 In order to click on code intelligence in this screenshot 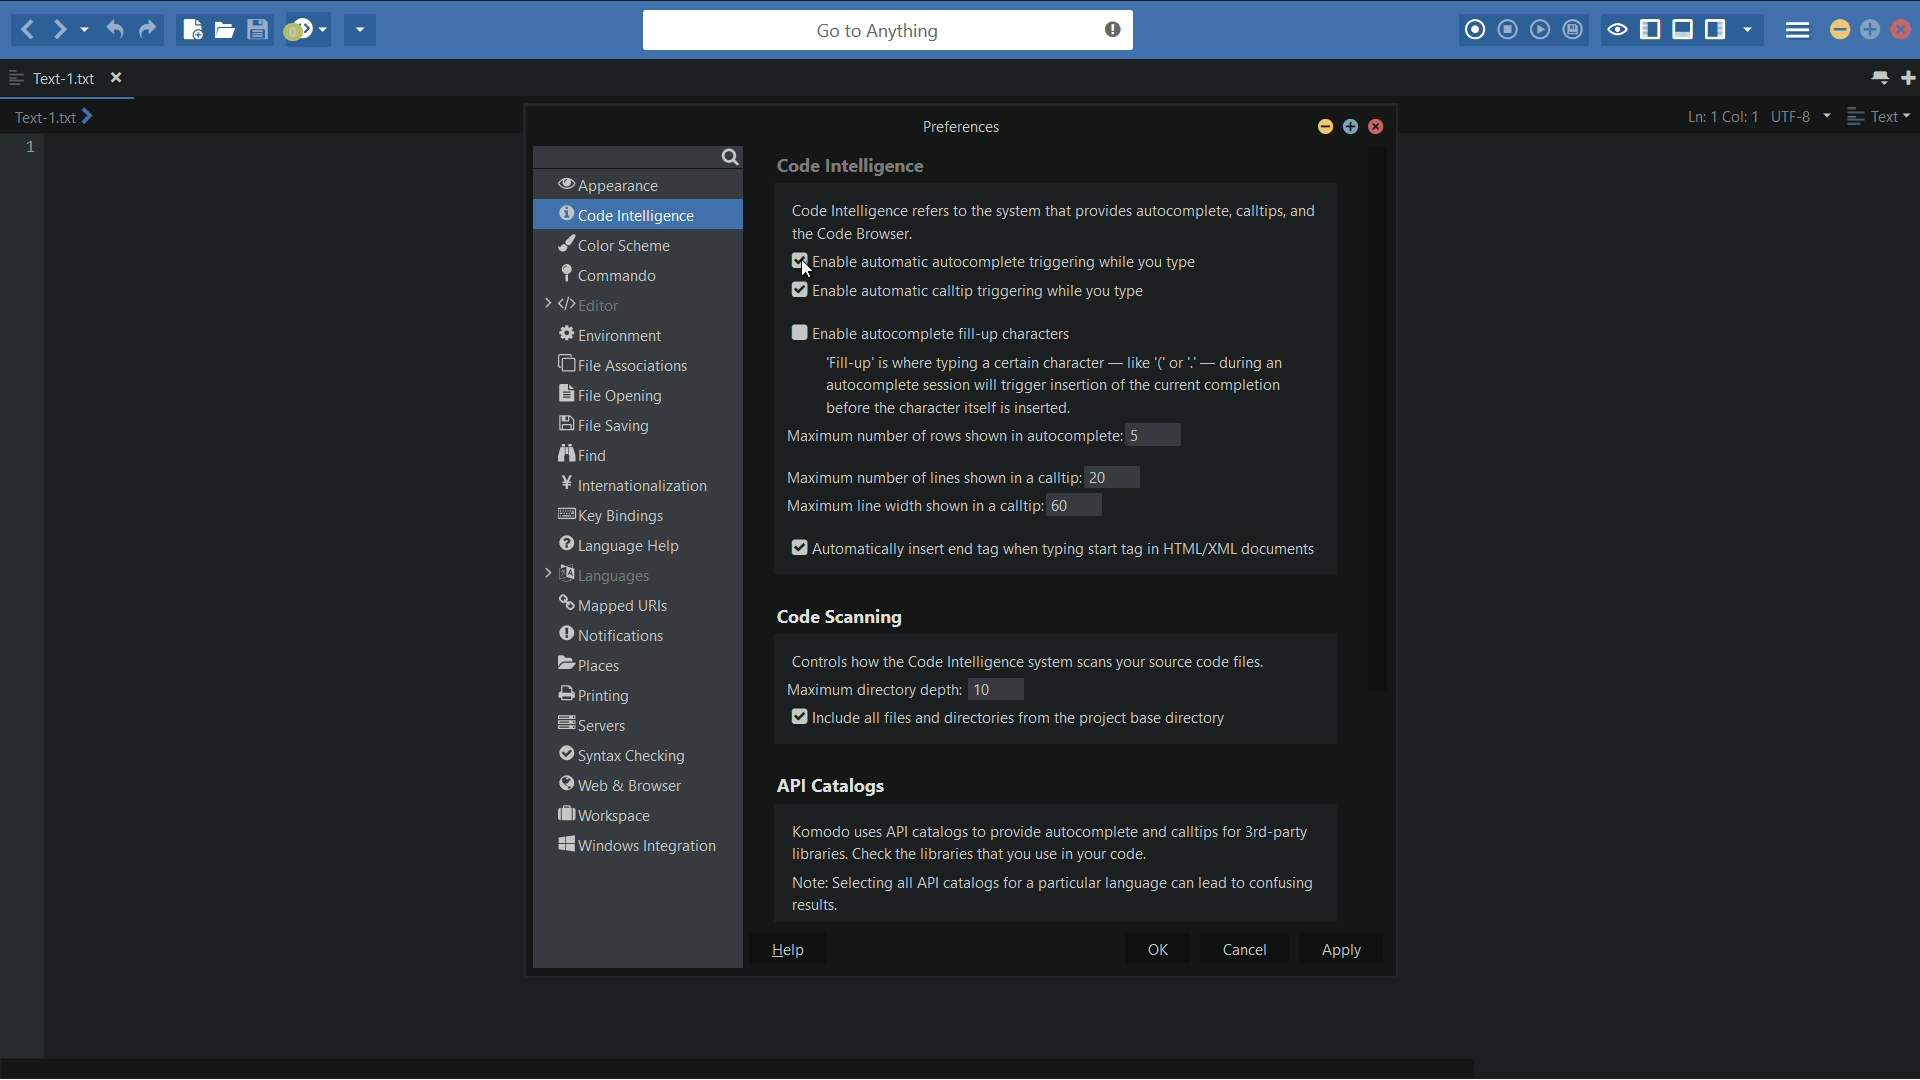, I will do `click(855, 164)`.